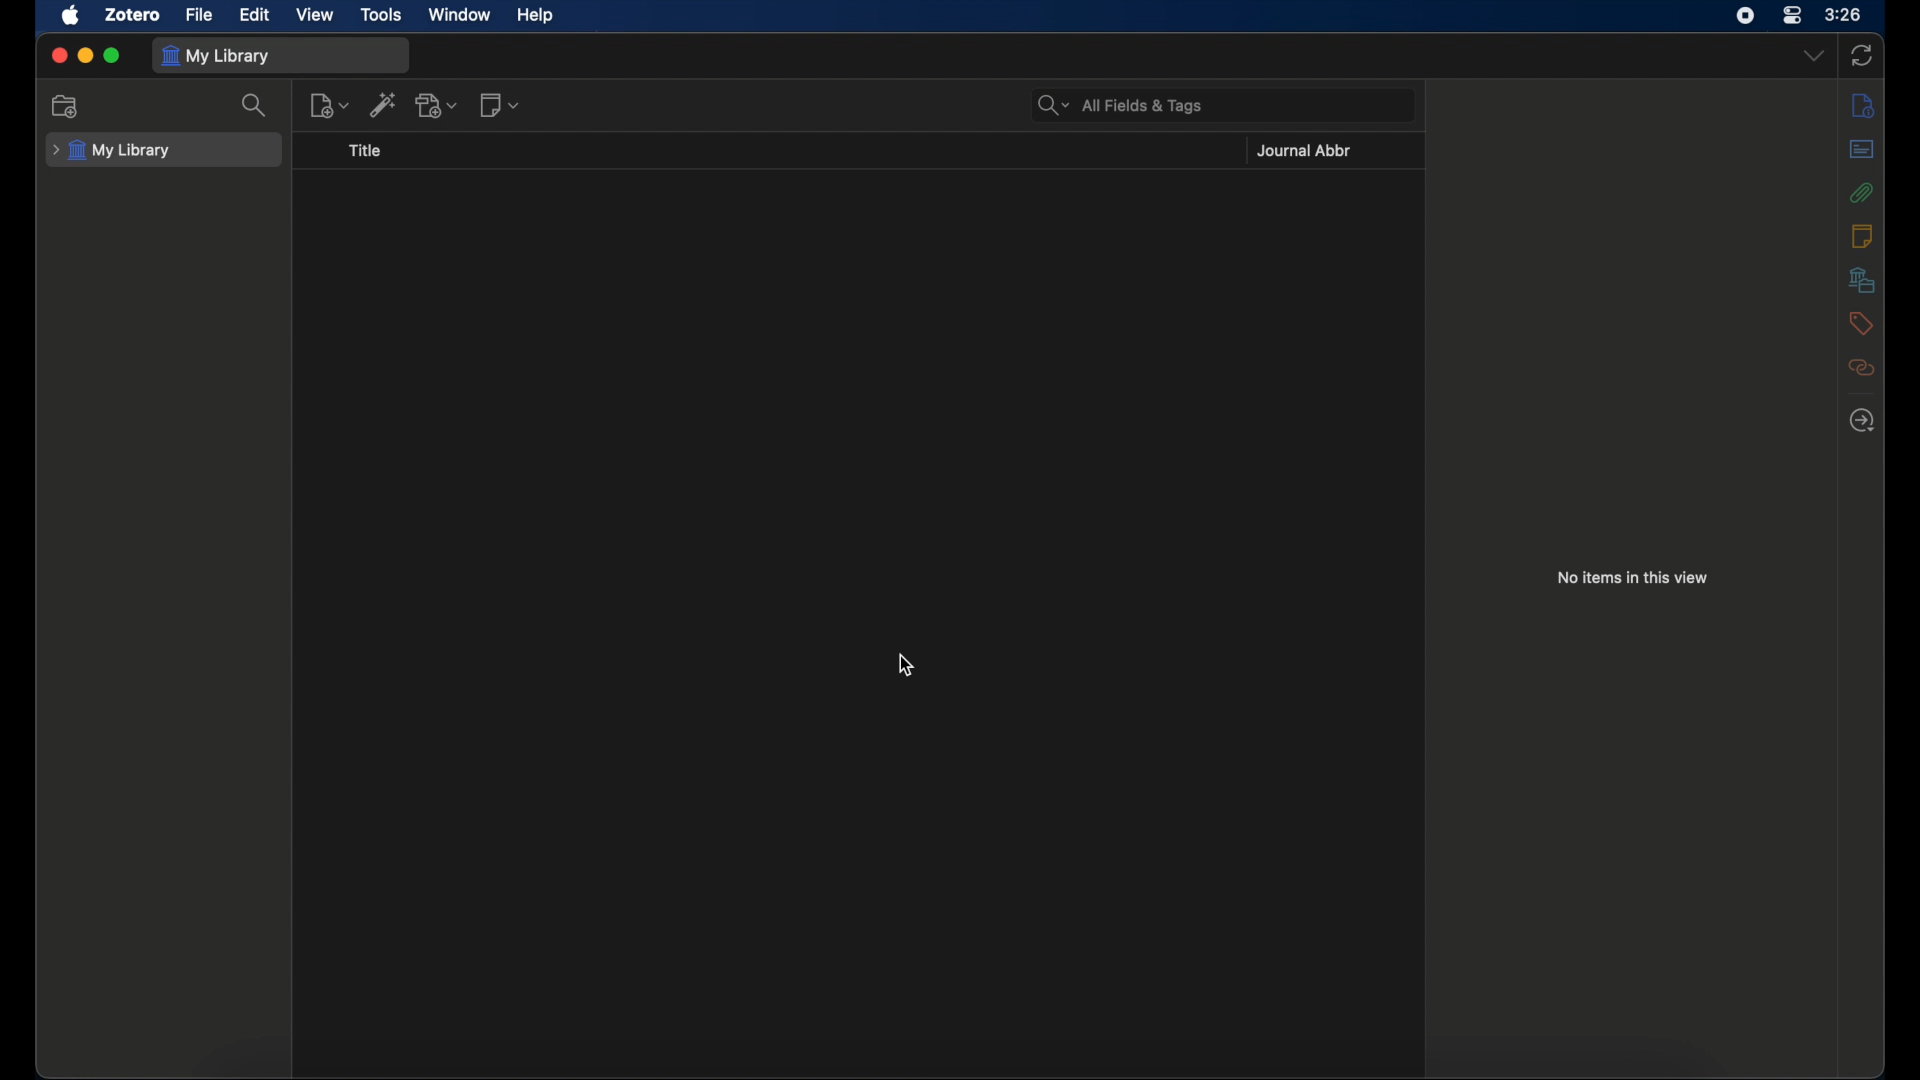  Describe the element at coordinates (1861, 193) in the screenshot. I see `attachments` at that location.